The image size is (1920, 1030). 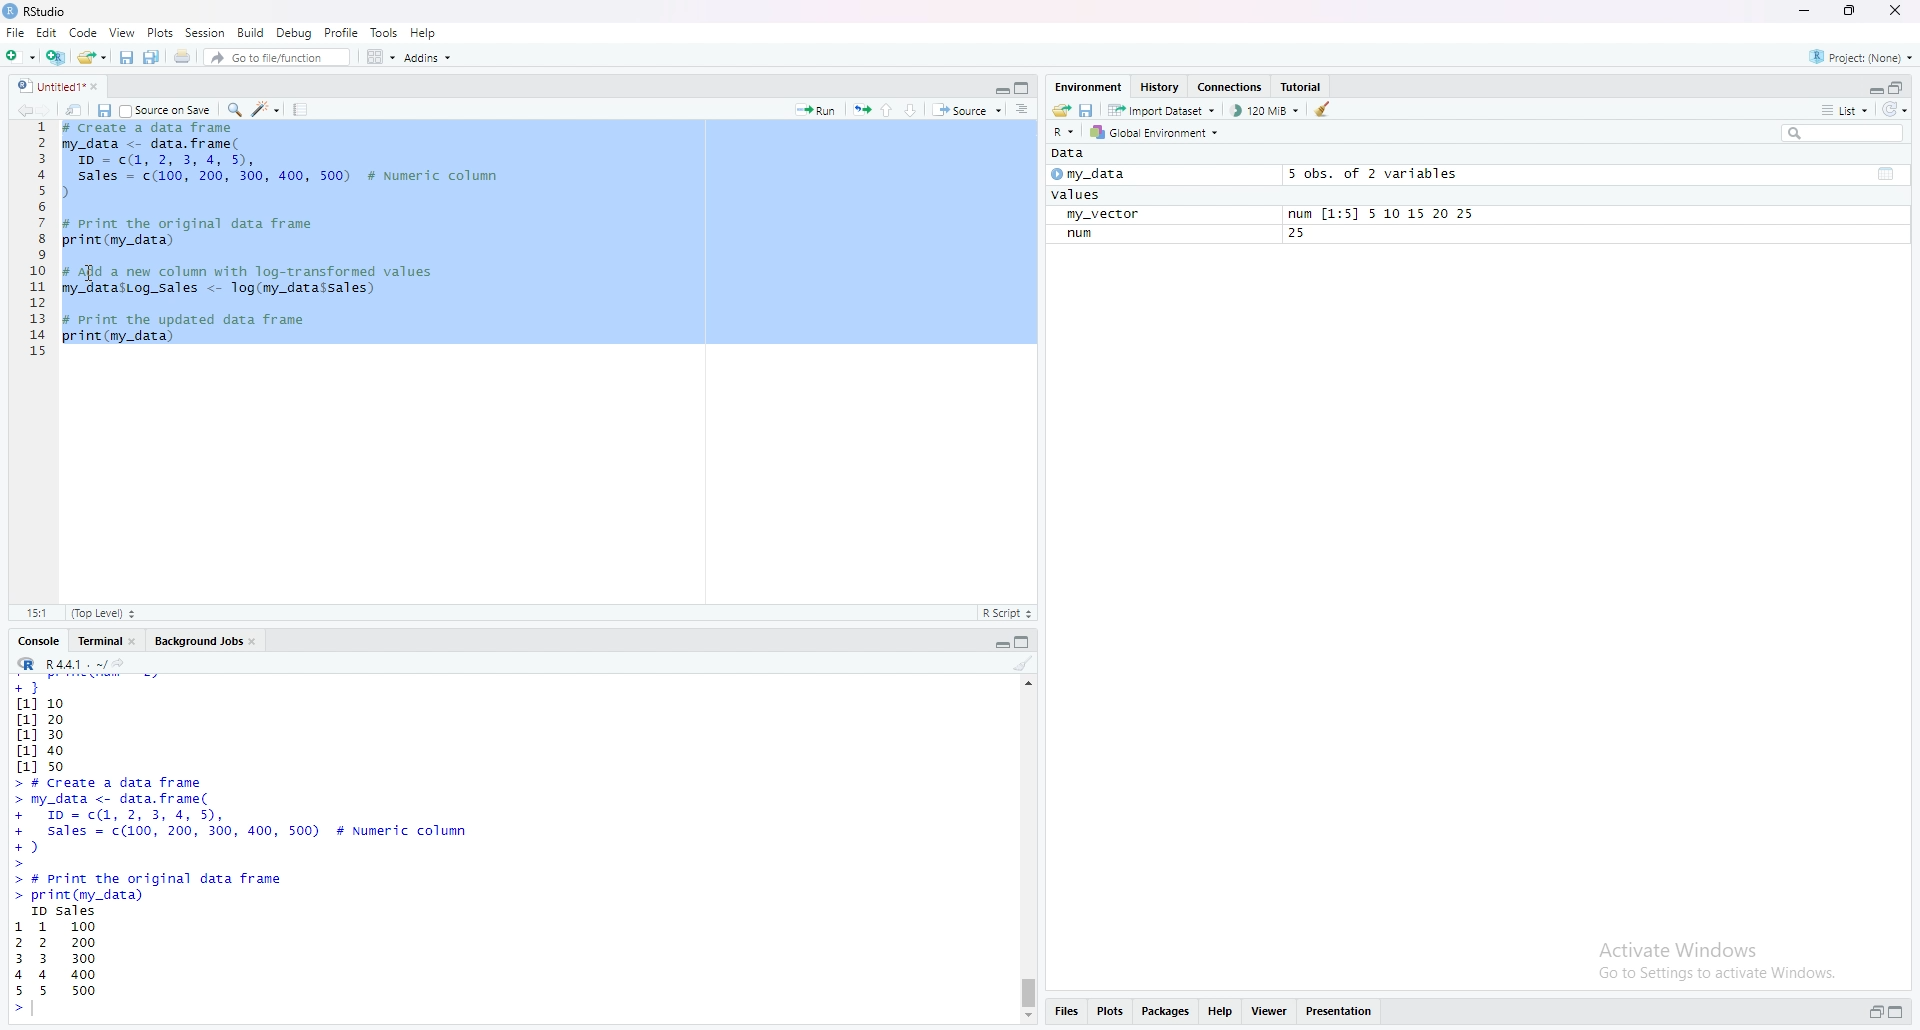 What do you see at coordinates (296, 32) in the screenshot?
I see `Debug` at bounding box center [296, 32].